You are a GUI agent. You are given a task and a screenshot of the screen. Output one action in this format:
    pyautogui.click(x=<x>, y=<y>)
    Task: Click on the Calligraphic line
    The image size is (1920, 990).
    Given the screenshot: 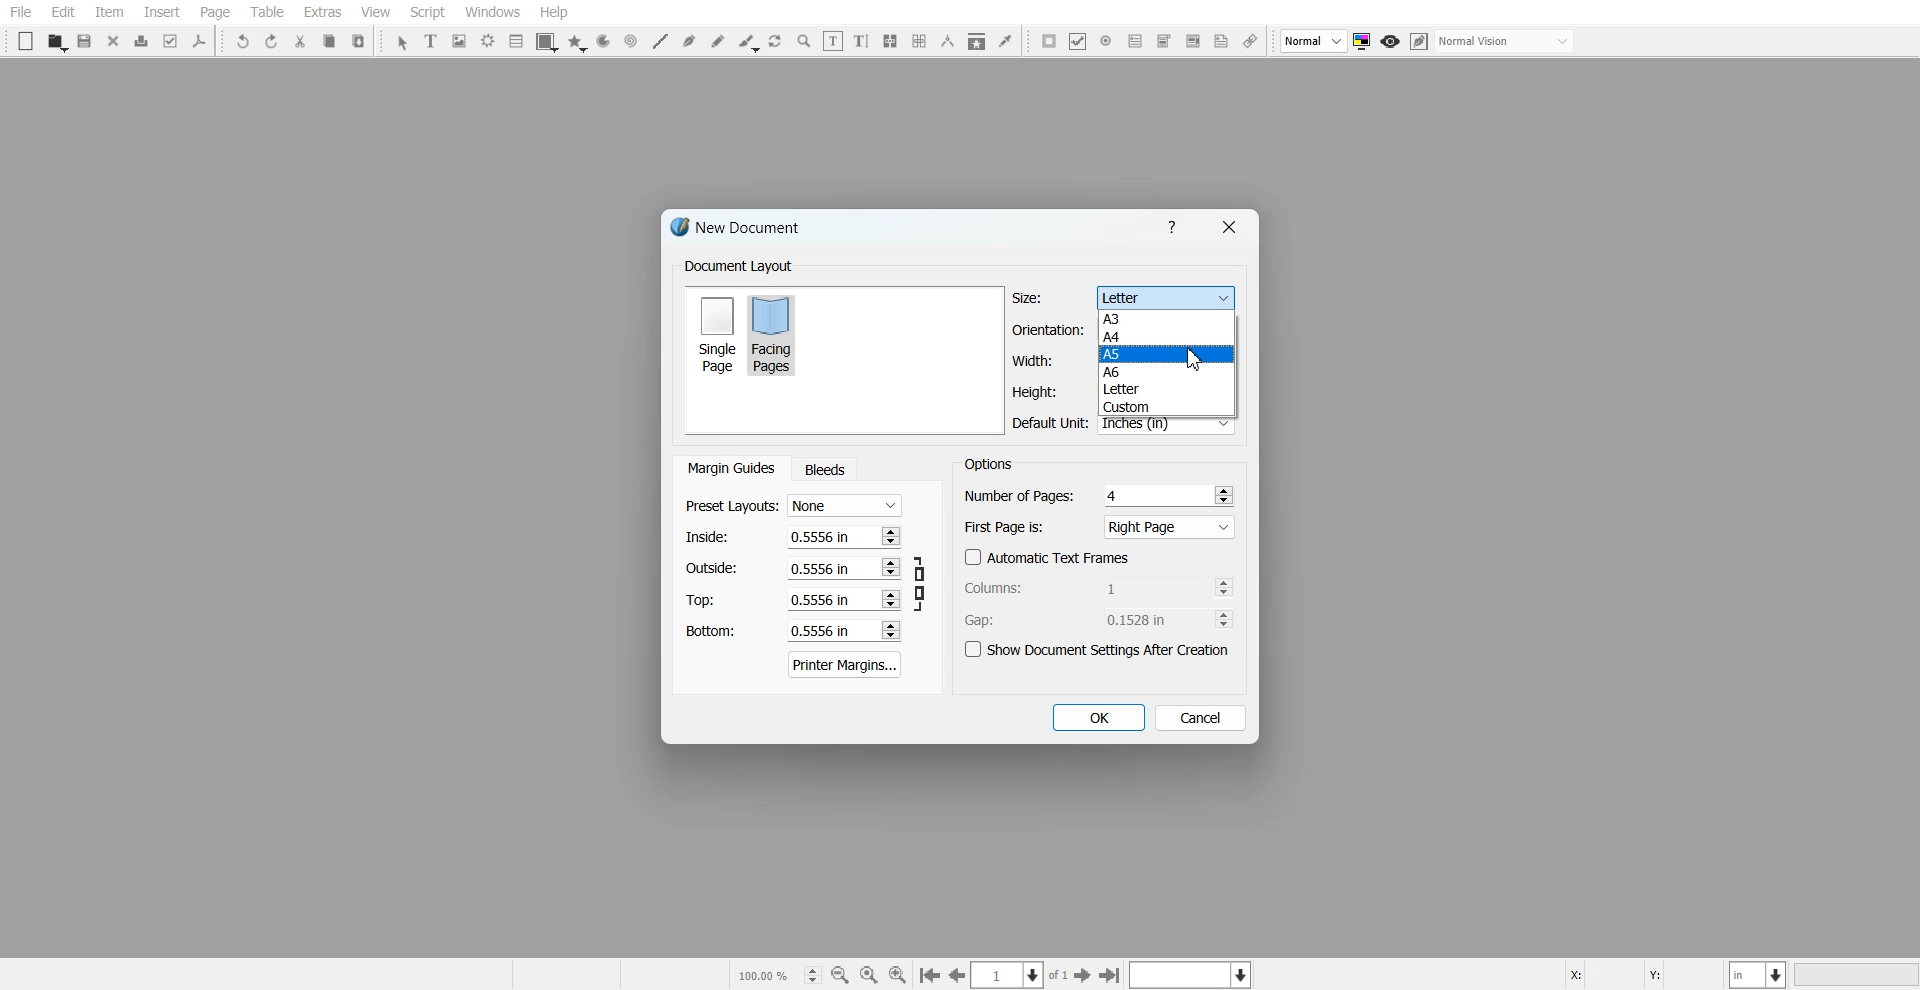 What is the action you would take?
    pyautogui.click(x=748, y=43)
    